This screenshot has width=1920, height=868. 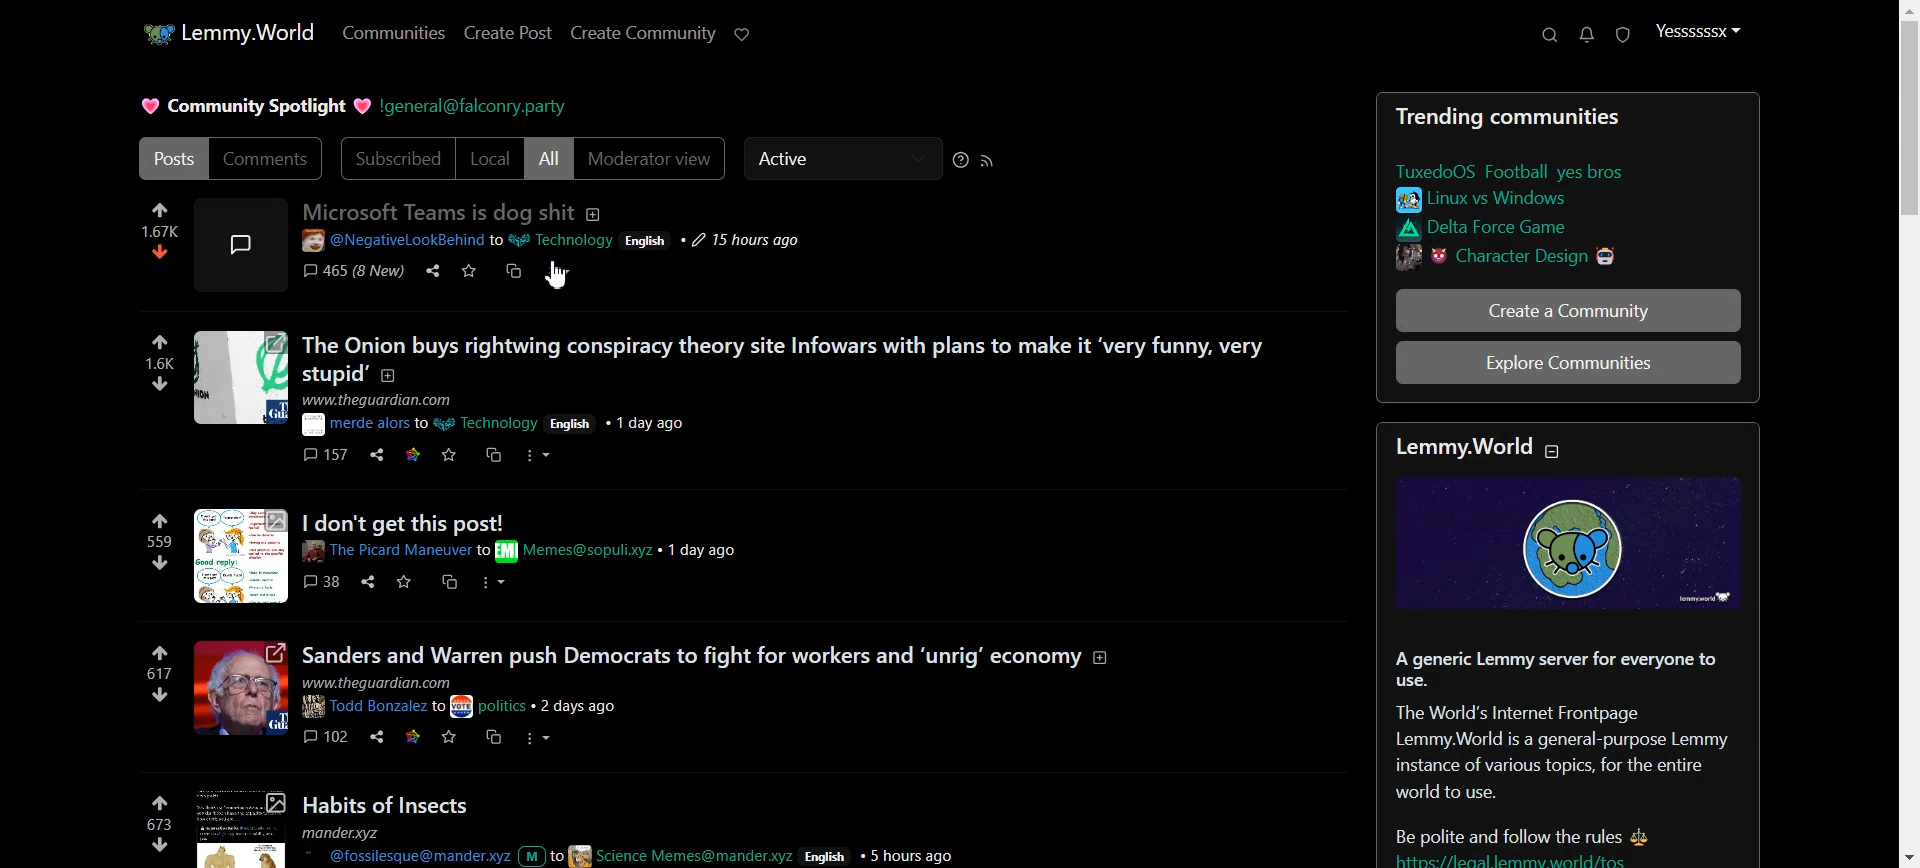 What do you see at coordinates (561, 273) in the screenshot?
I see `more` at bounding box center [561, 273].